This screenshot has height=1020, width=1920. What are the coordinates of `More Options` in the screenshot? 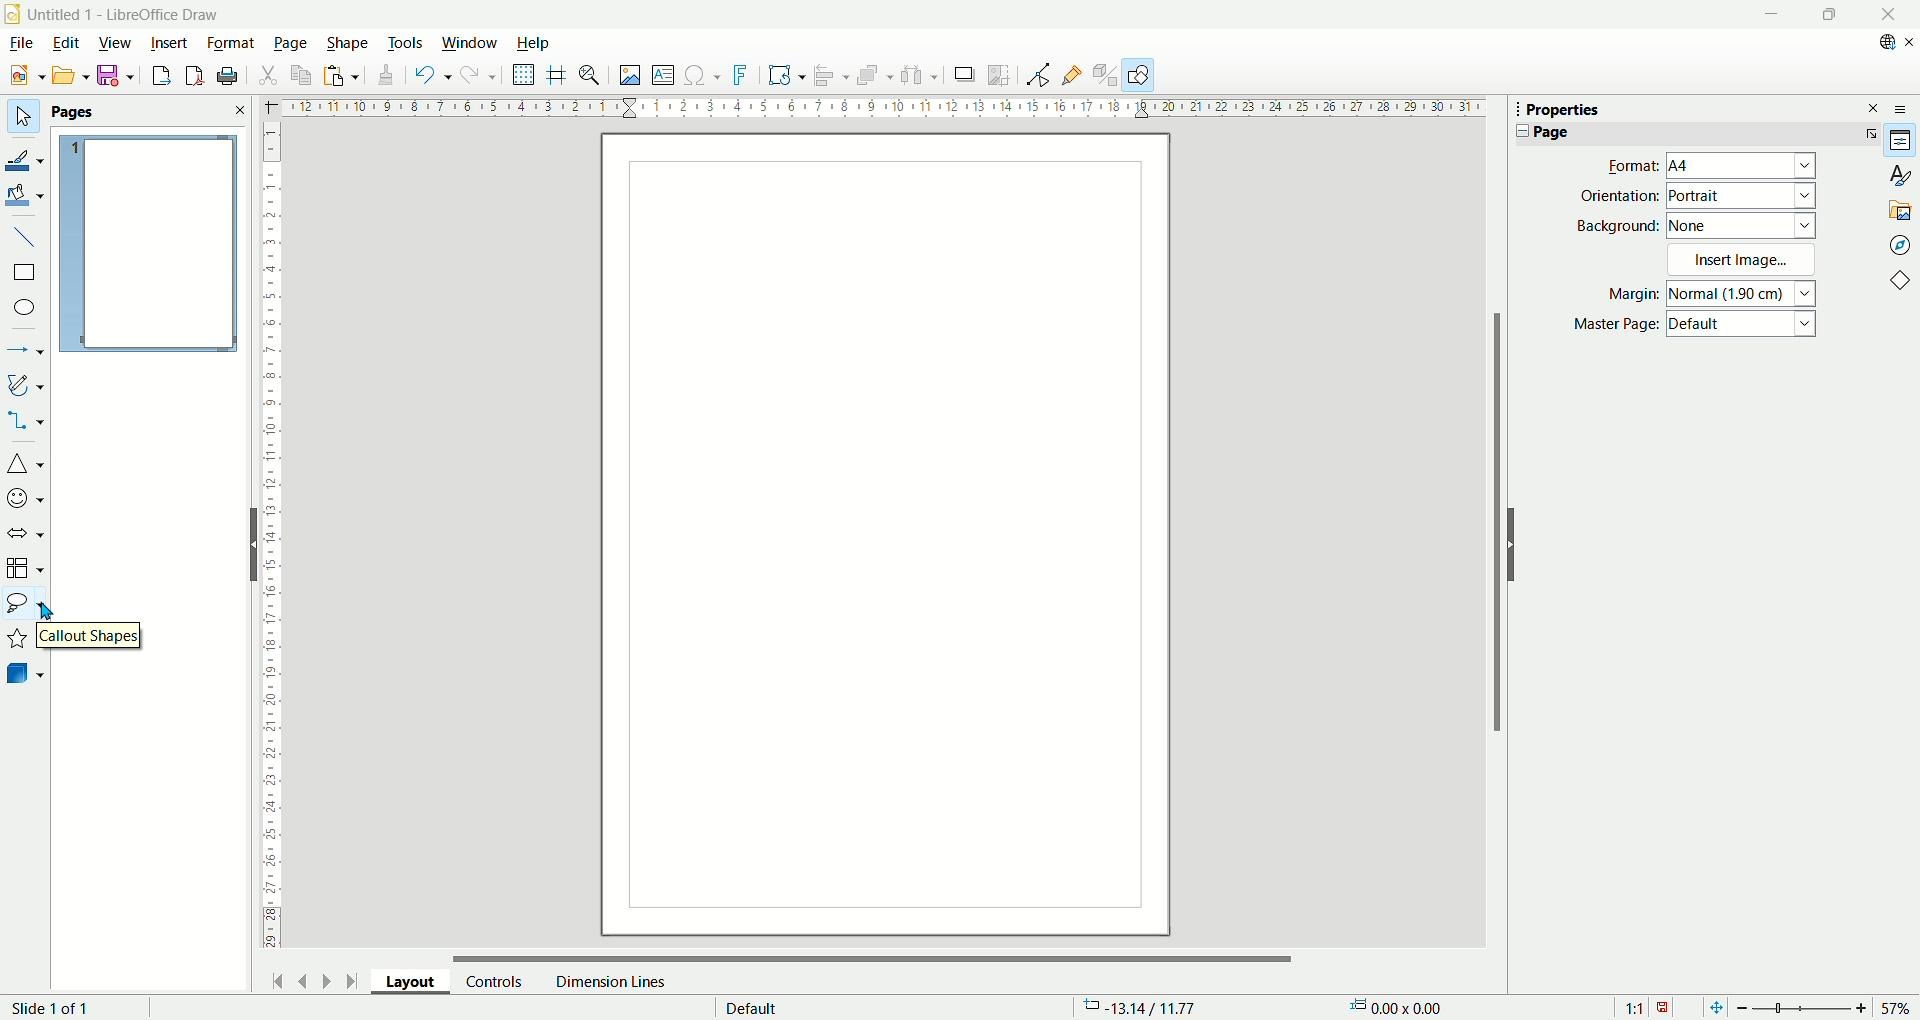 It's located at (1867, 133).